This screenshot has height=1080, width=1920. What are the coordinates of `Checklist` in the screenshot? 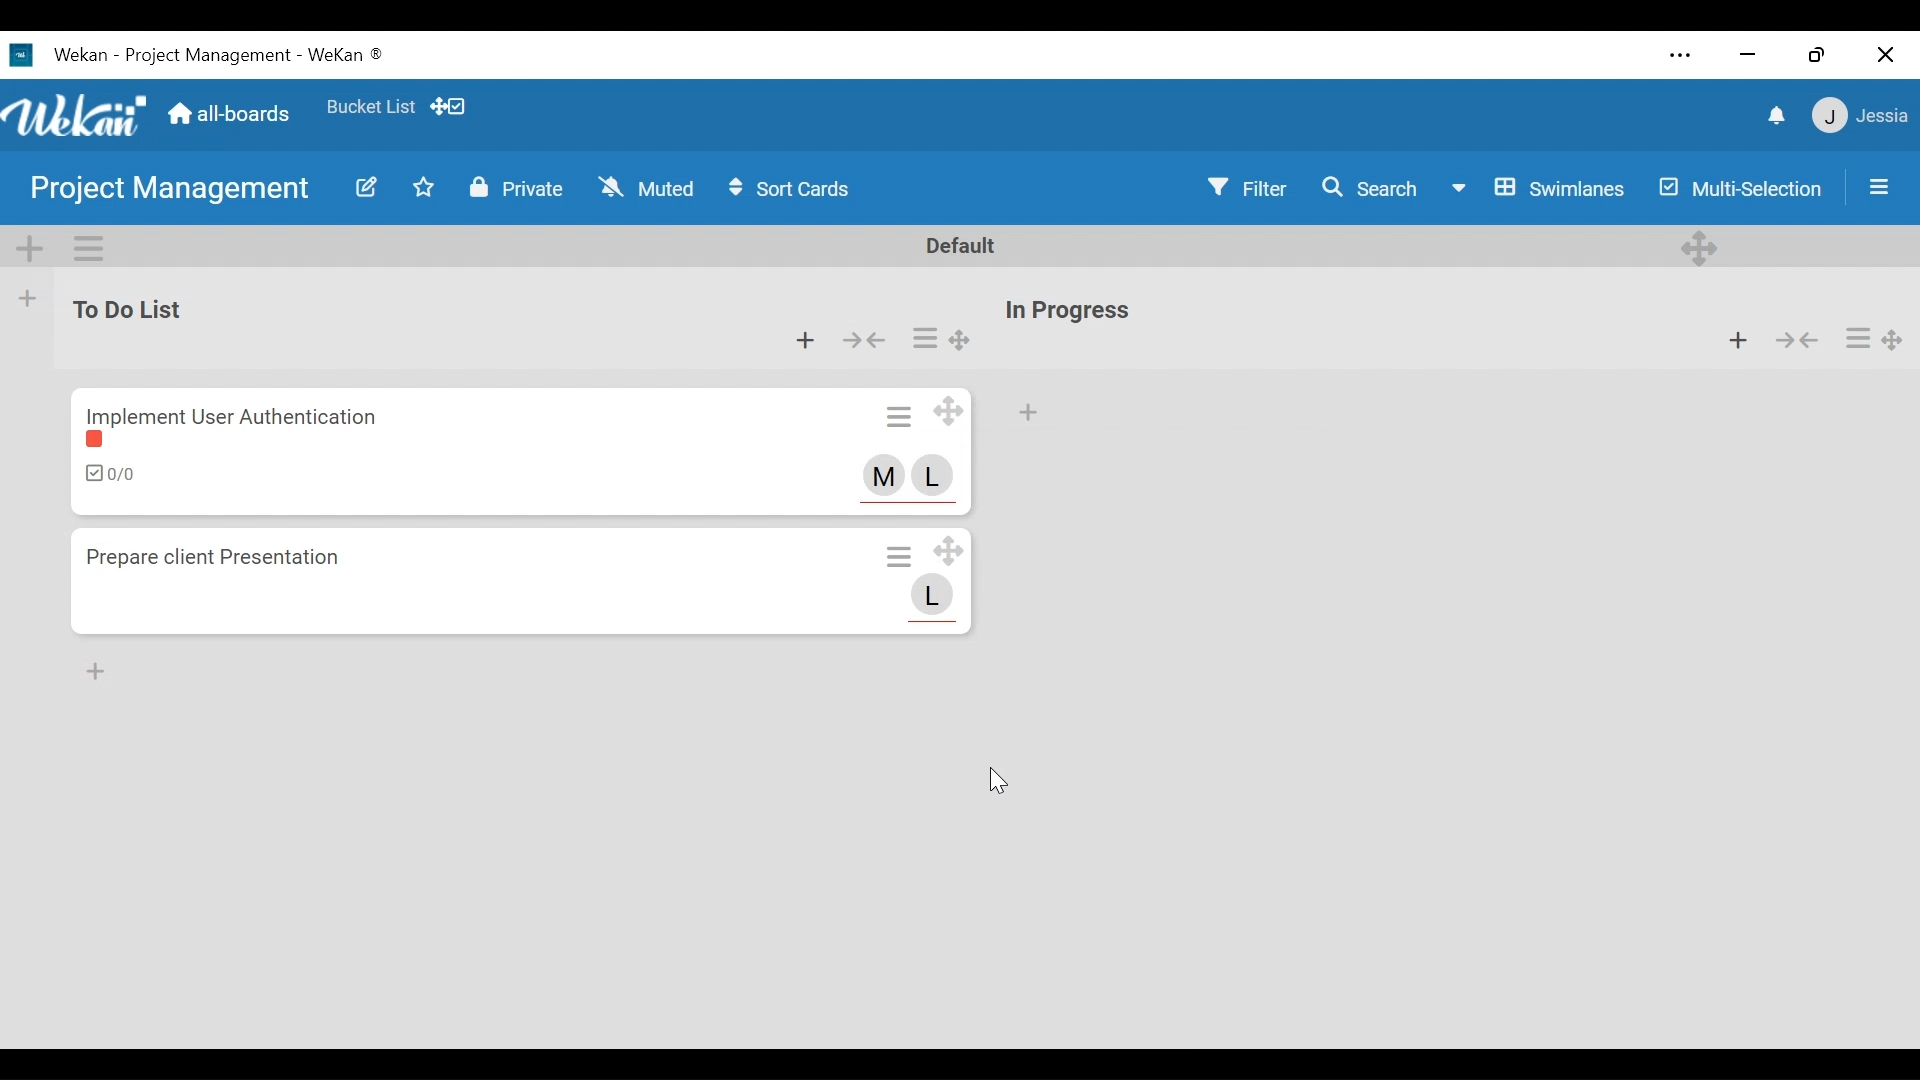 It's located at (110, 474).